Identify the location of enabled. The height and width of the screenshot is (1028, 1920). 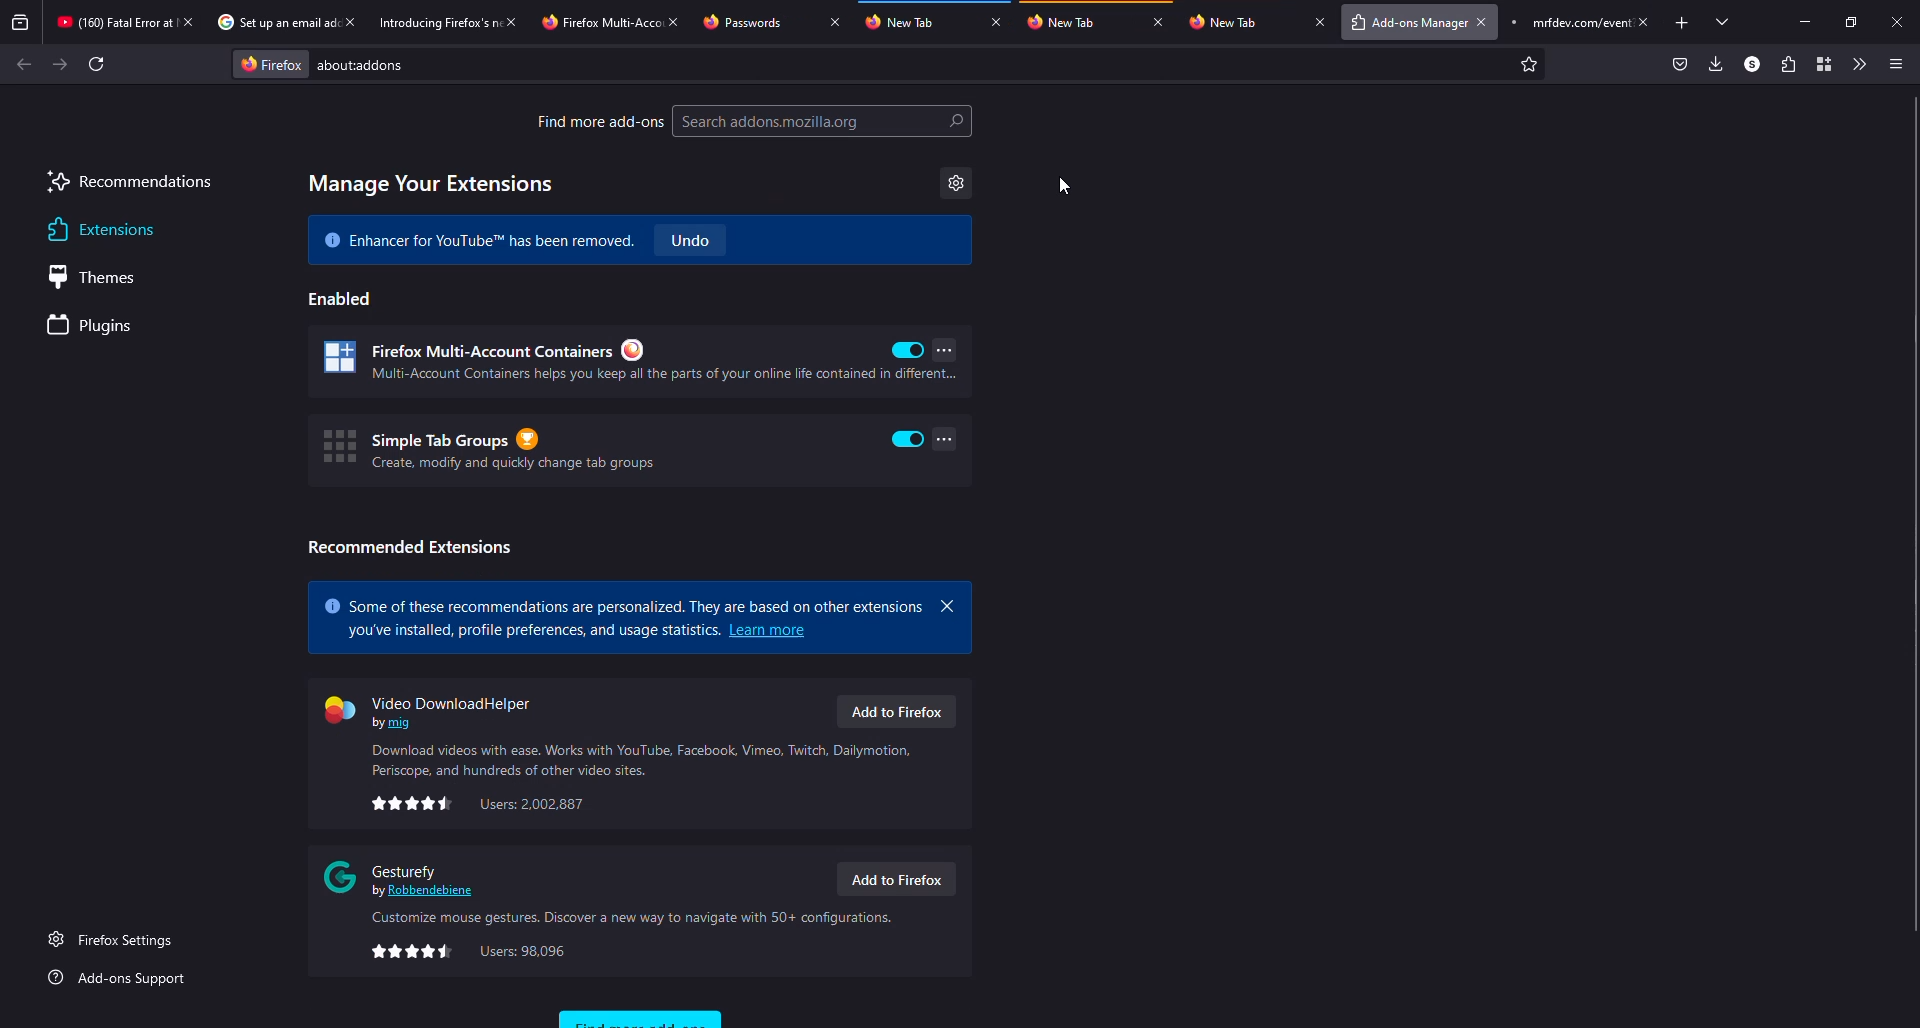
(909, 350).